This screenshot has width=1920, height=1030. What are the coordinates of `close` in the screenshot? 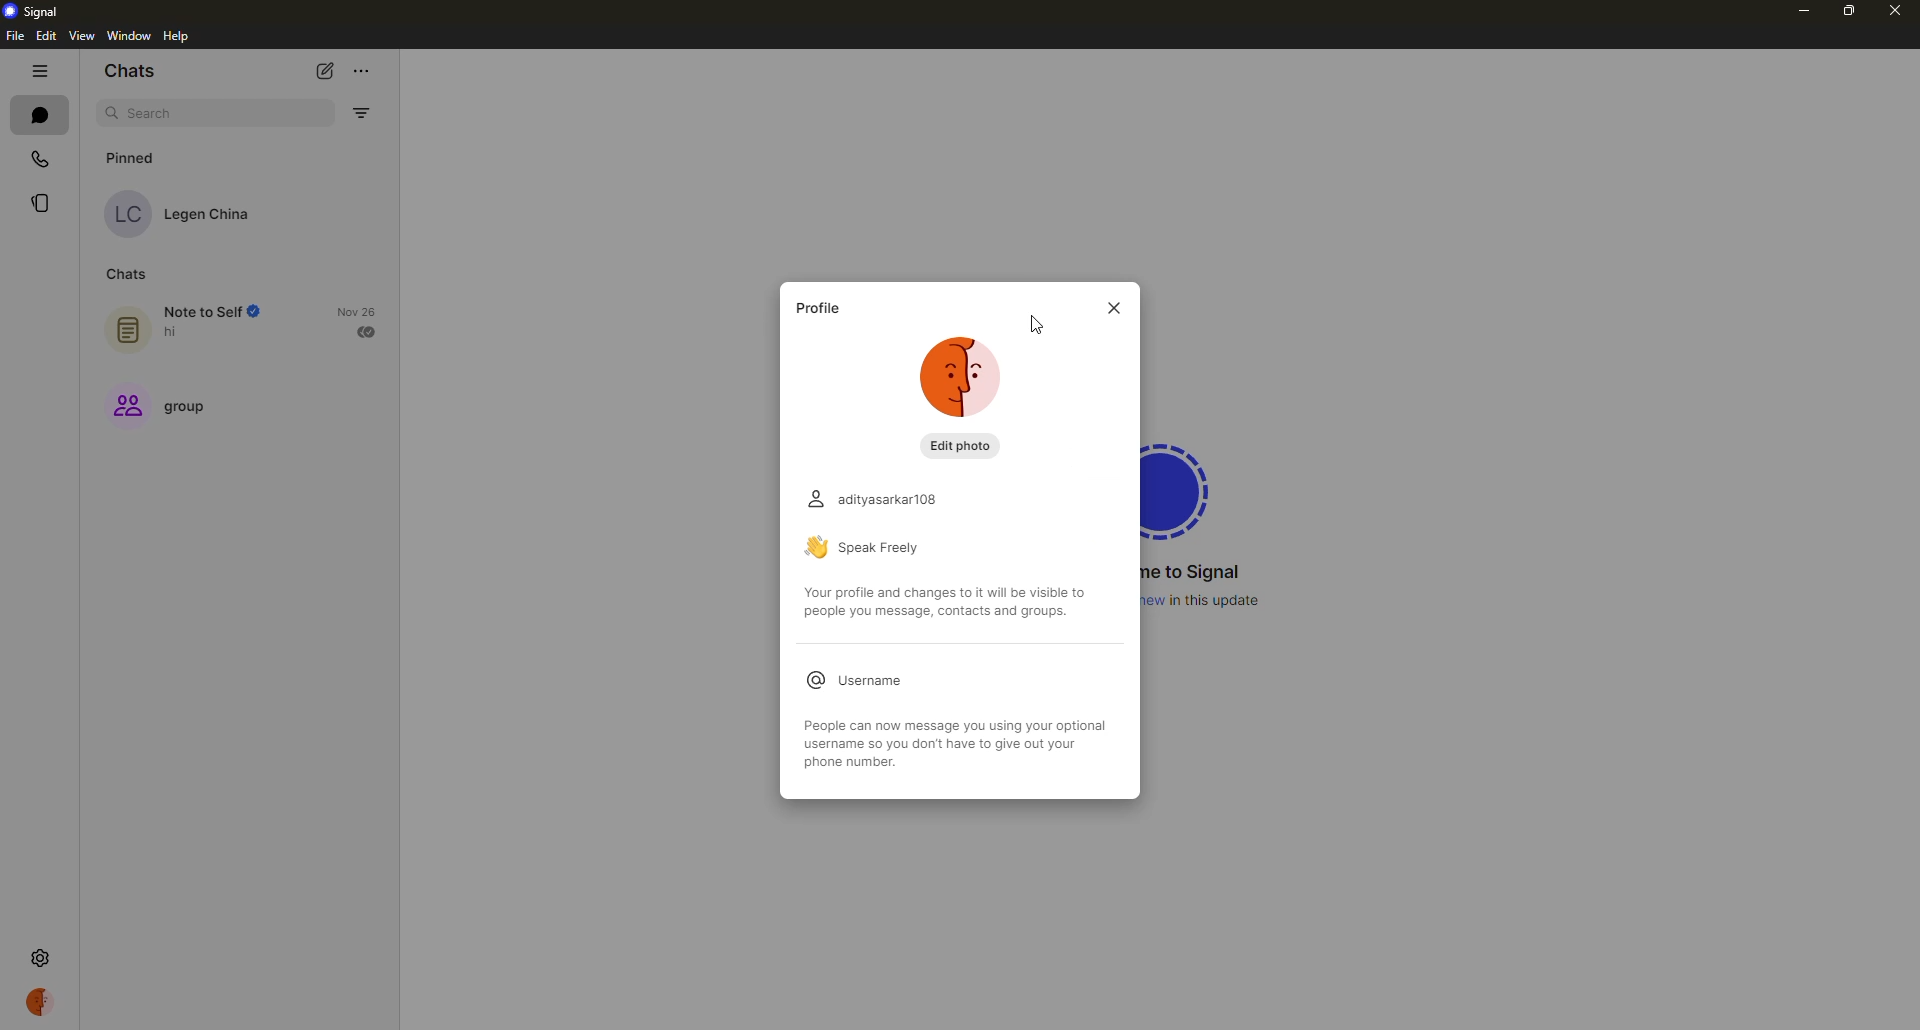 It's located at (1894, 9).